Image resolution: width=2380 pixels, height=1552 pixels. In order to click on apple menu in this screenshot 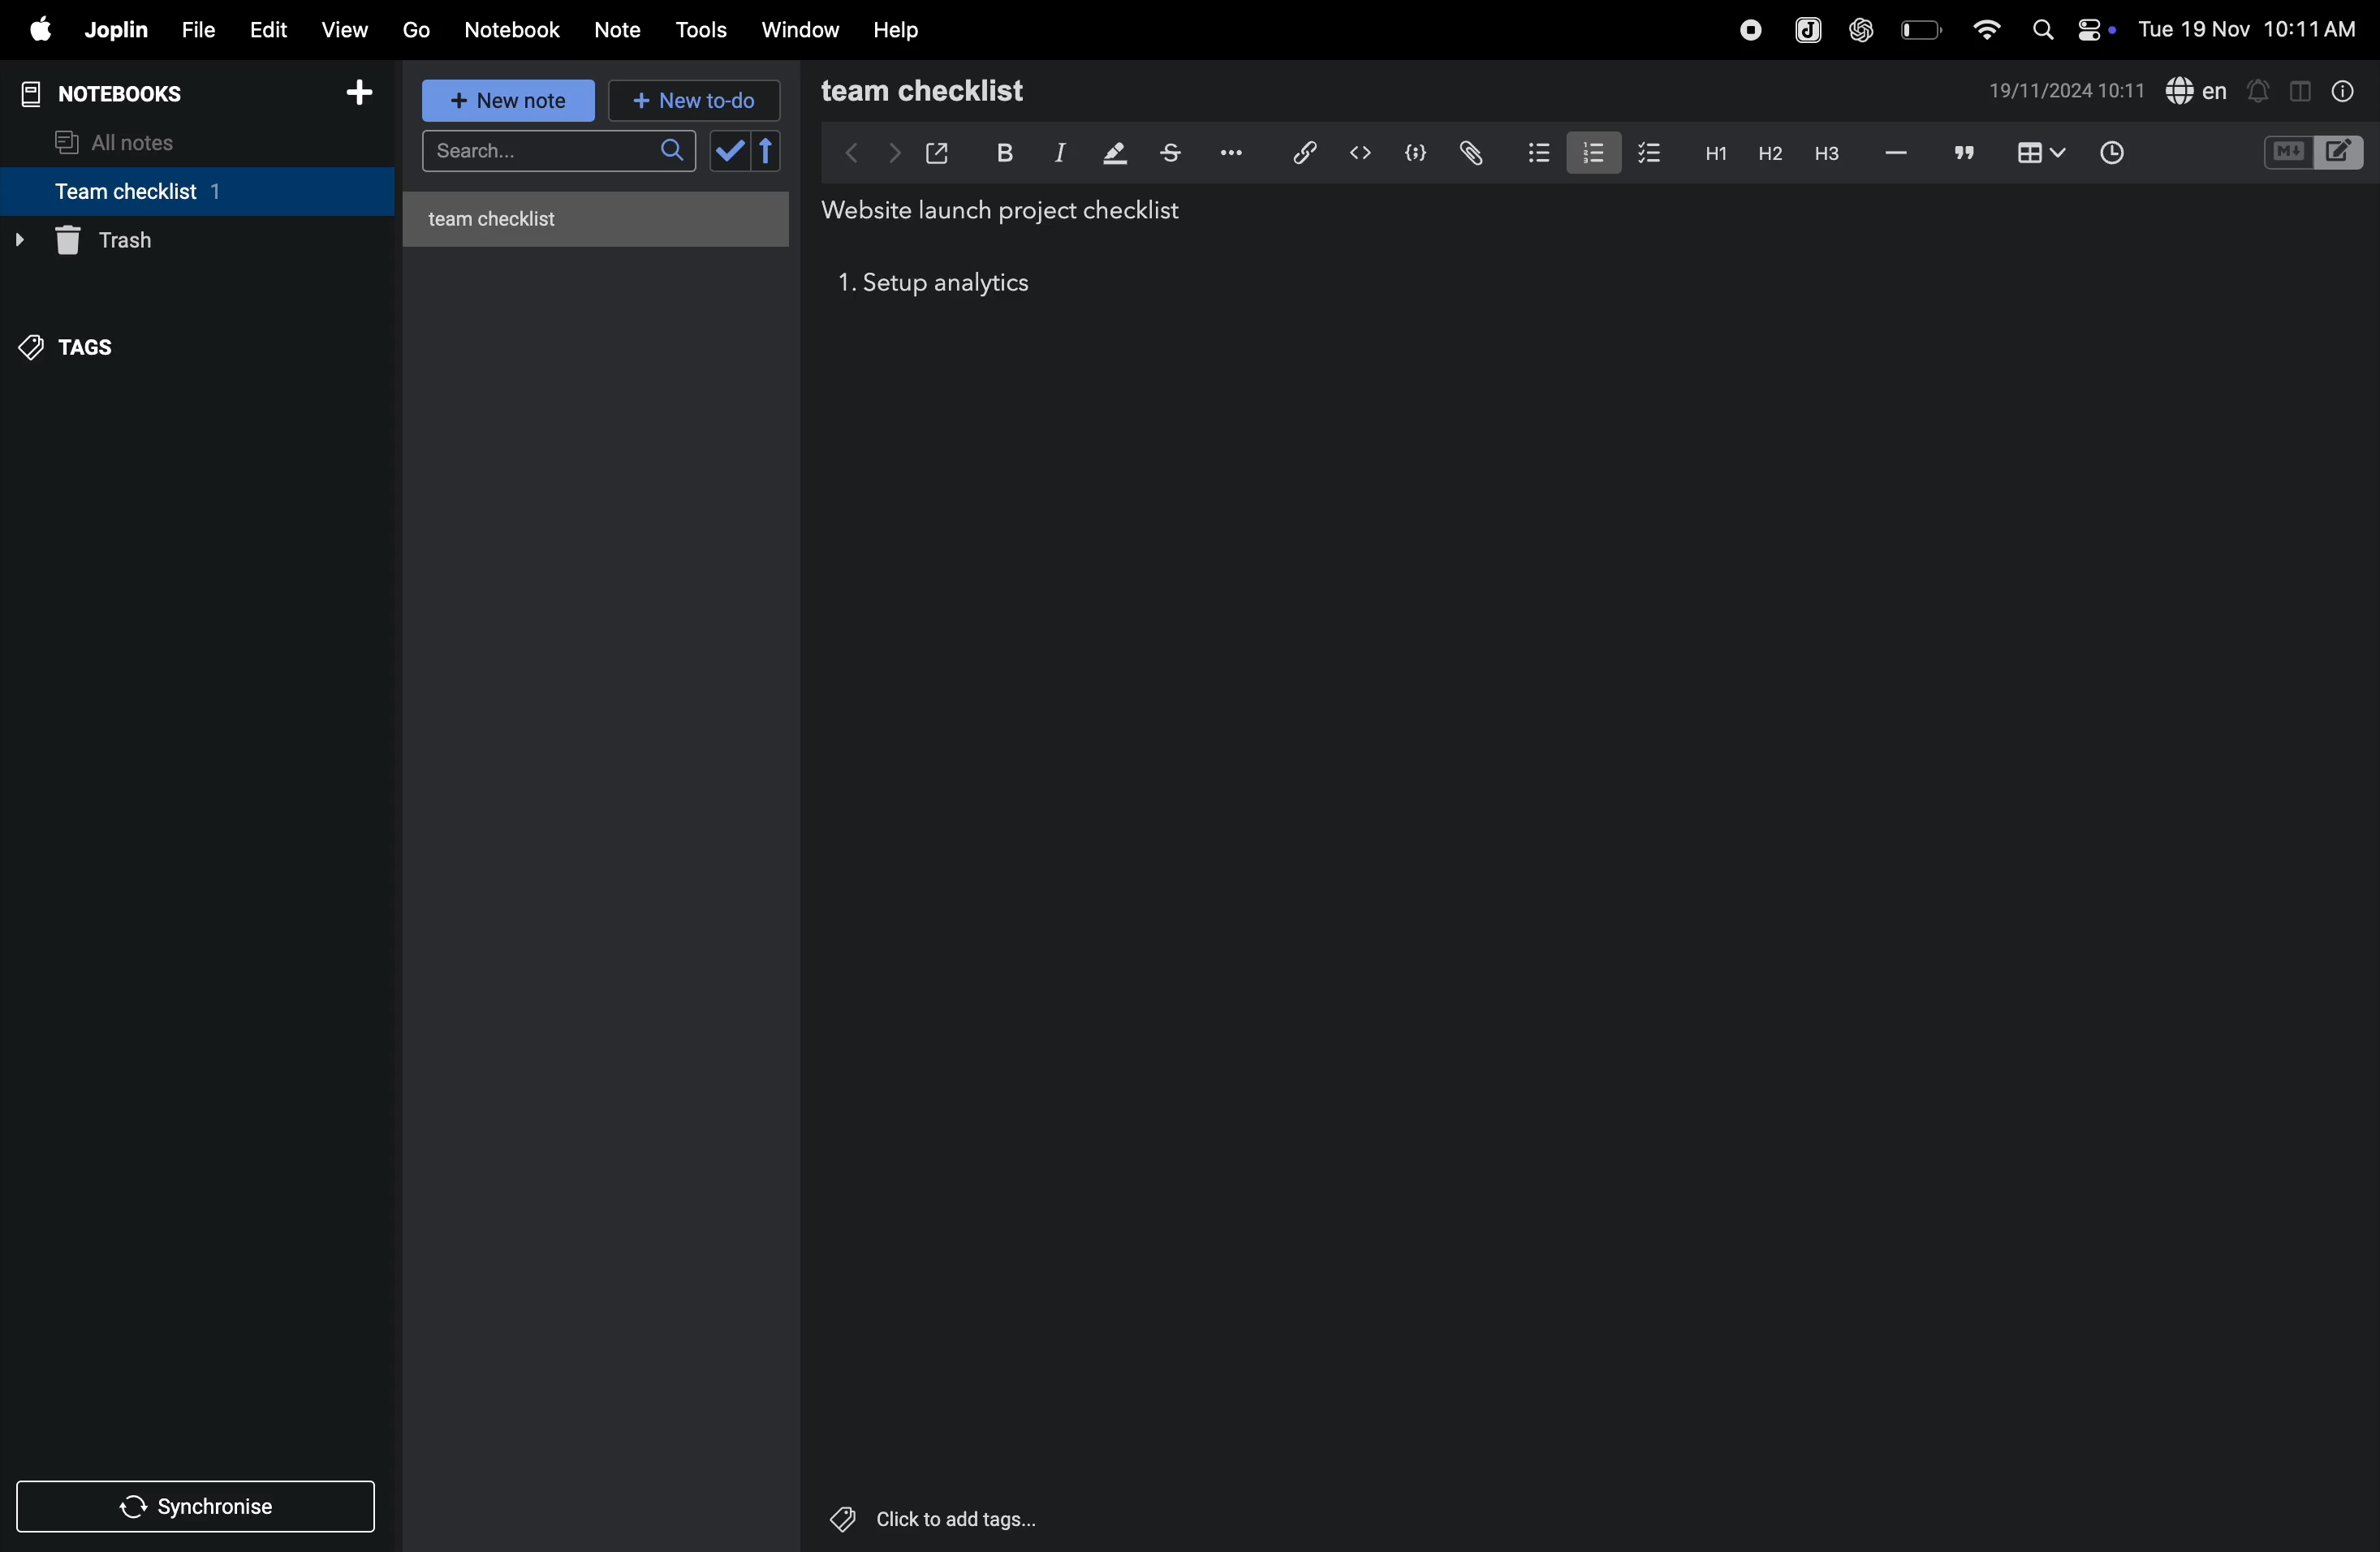, I will do `click(39, 31)`.